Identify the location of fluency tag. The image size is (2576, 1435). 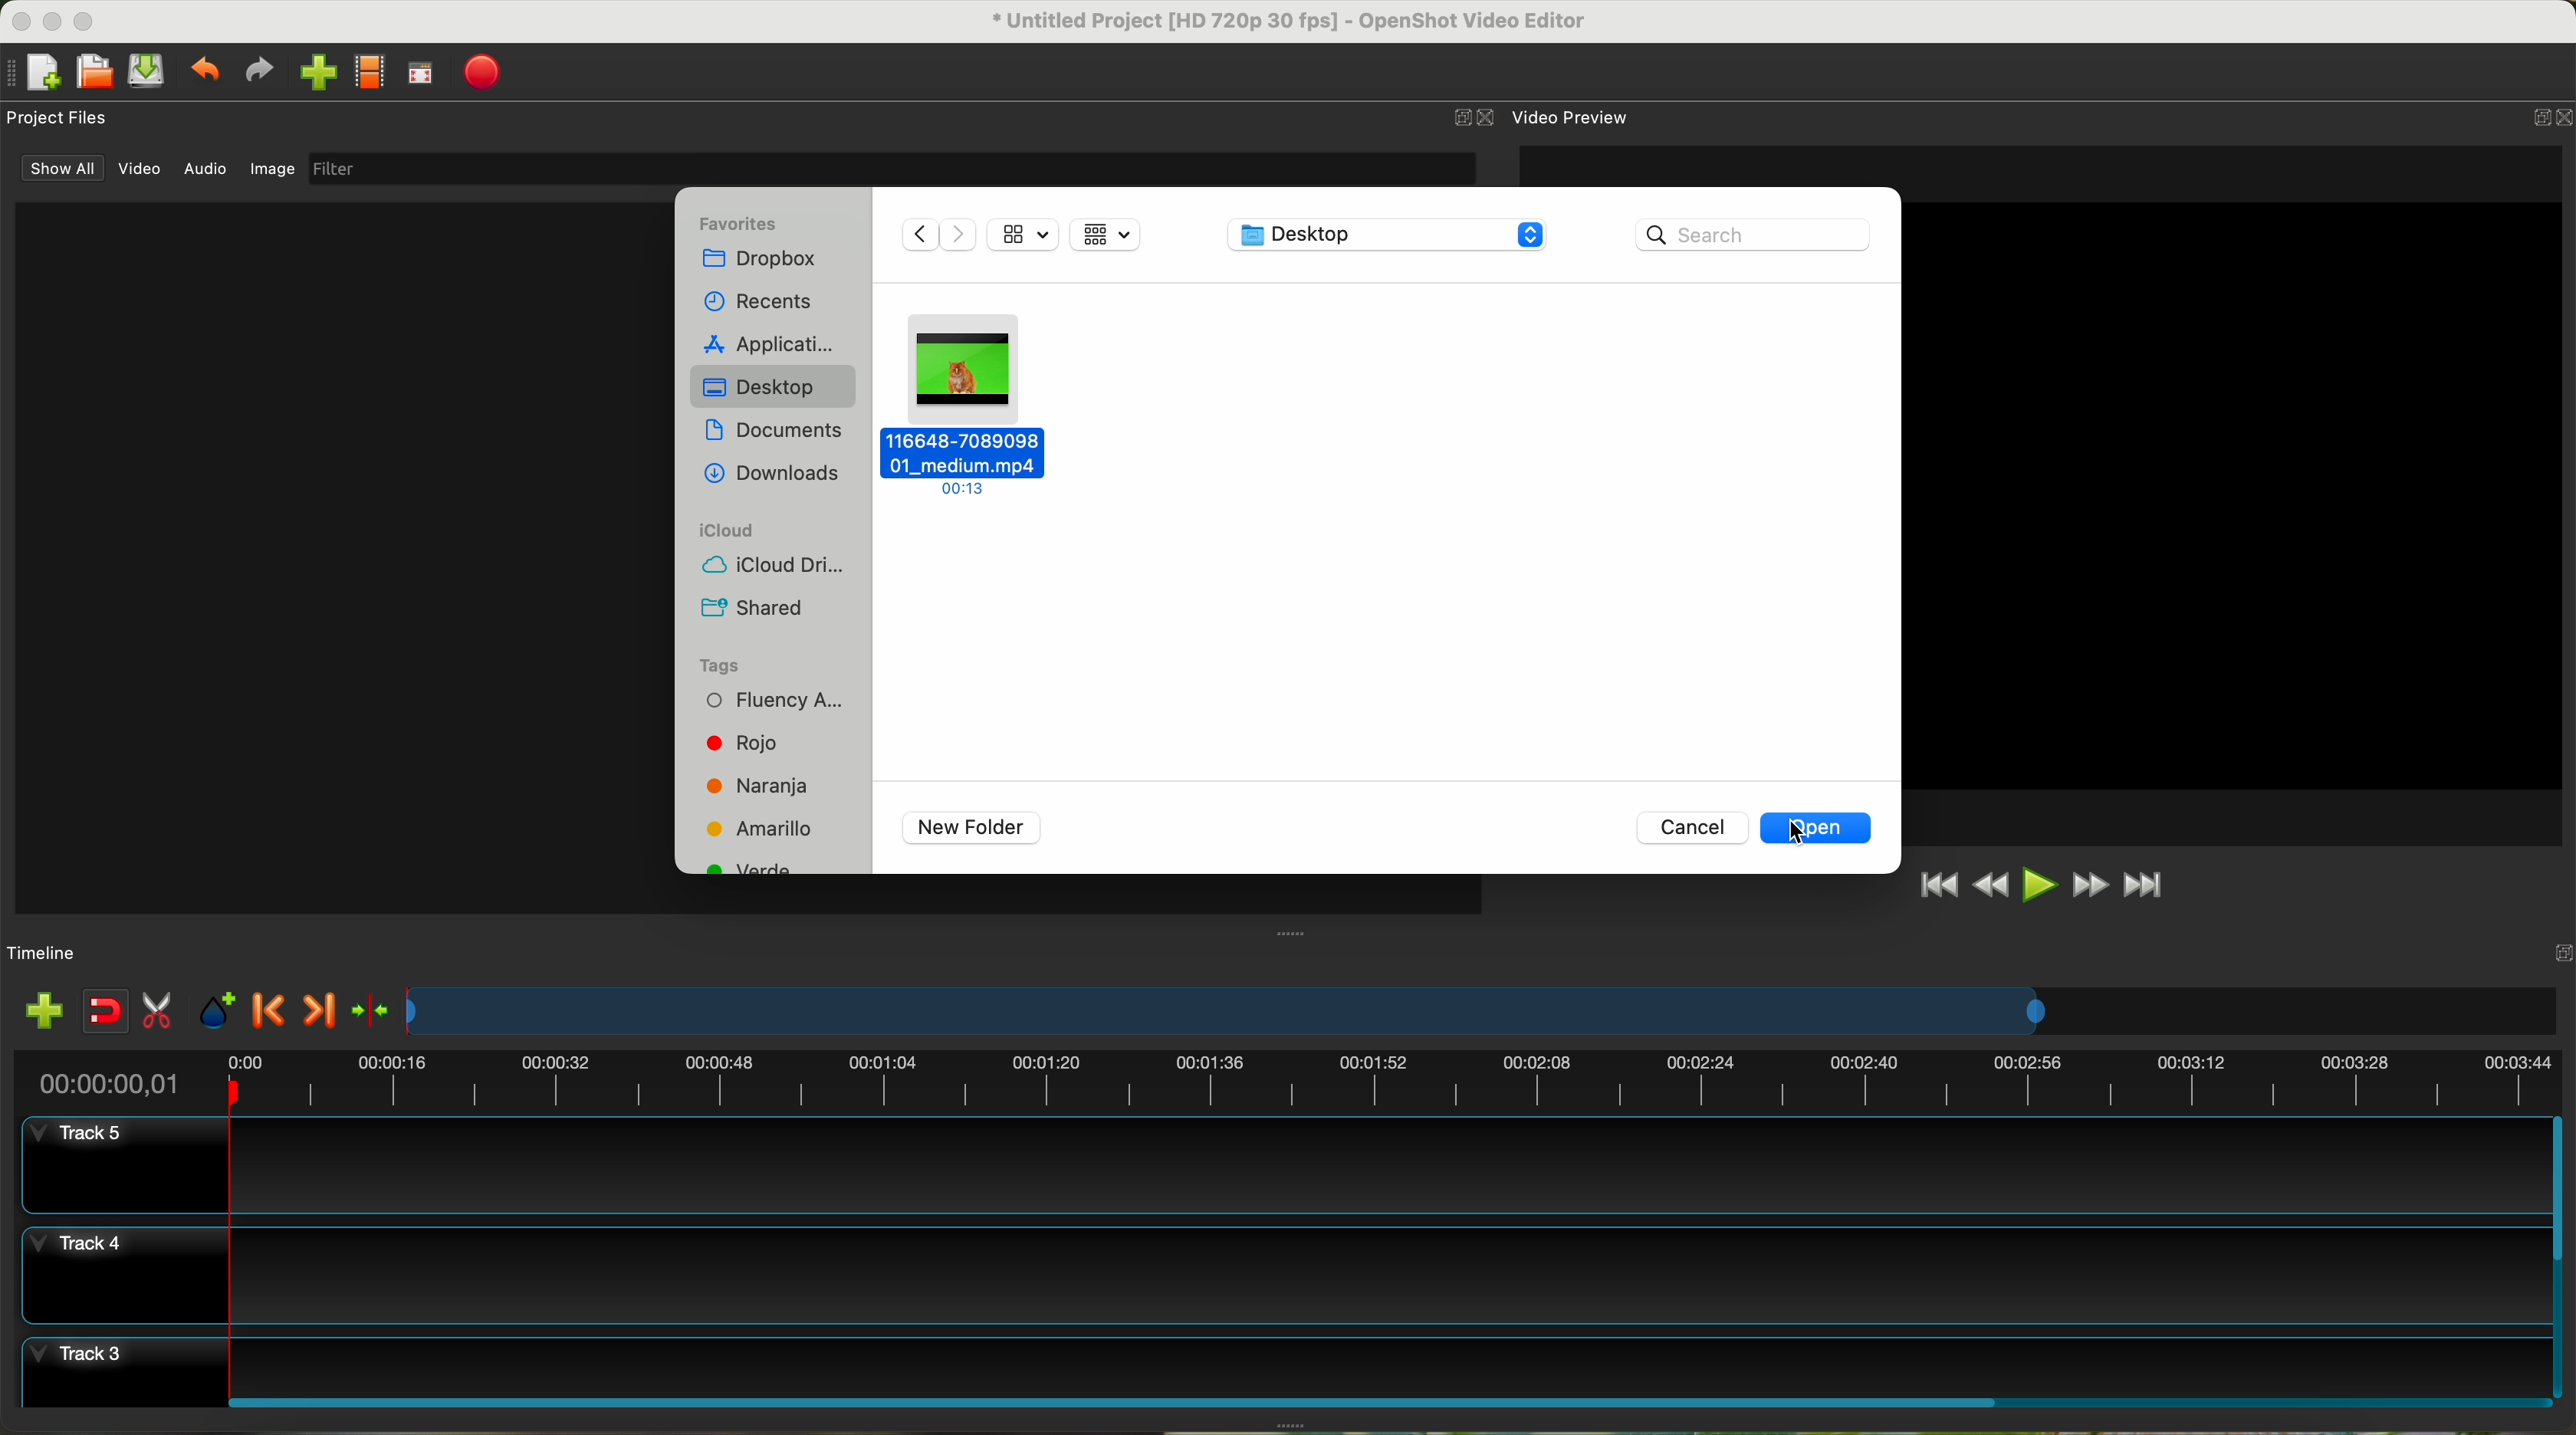
(769, 703).